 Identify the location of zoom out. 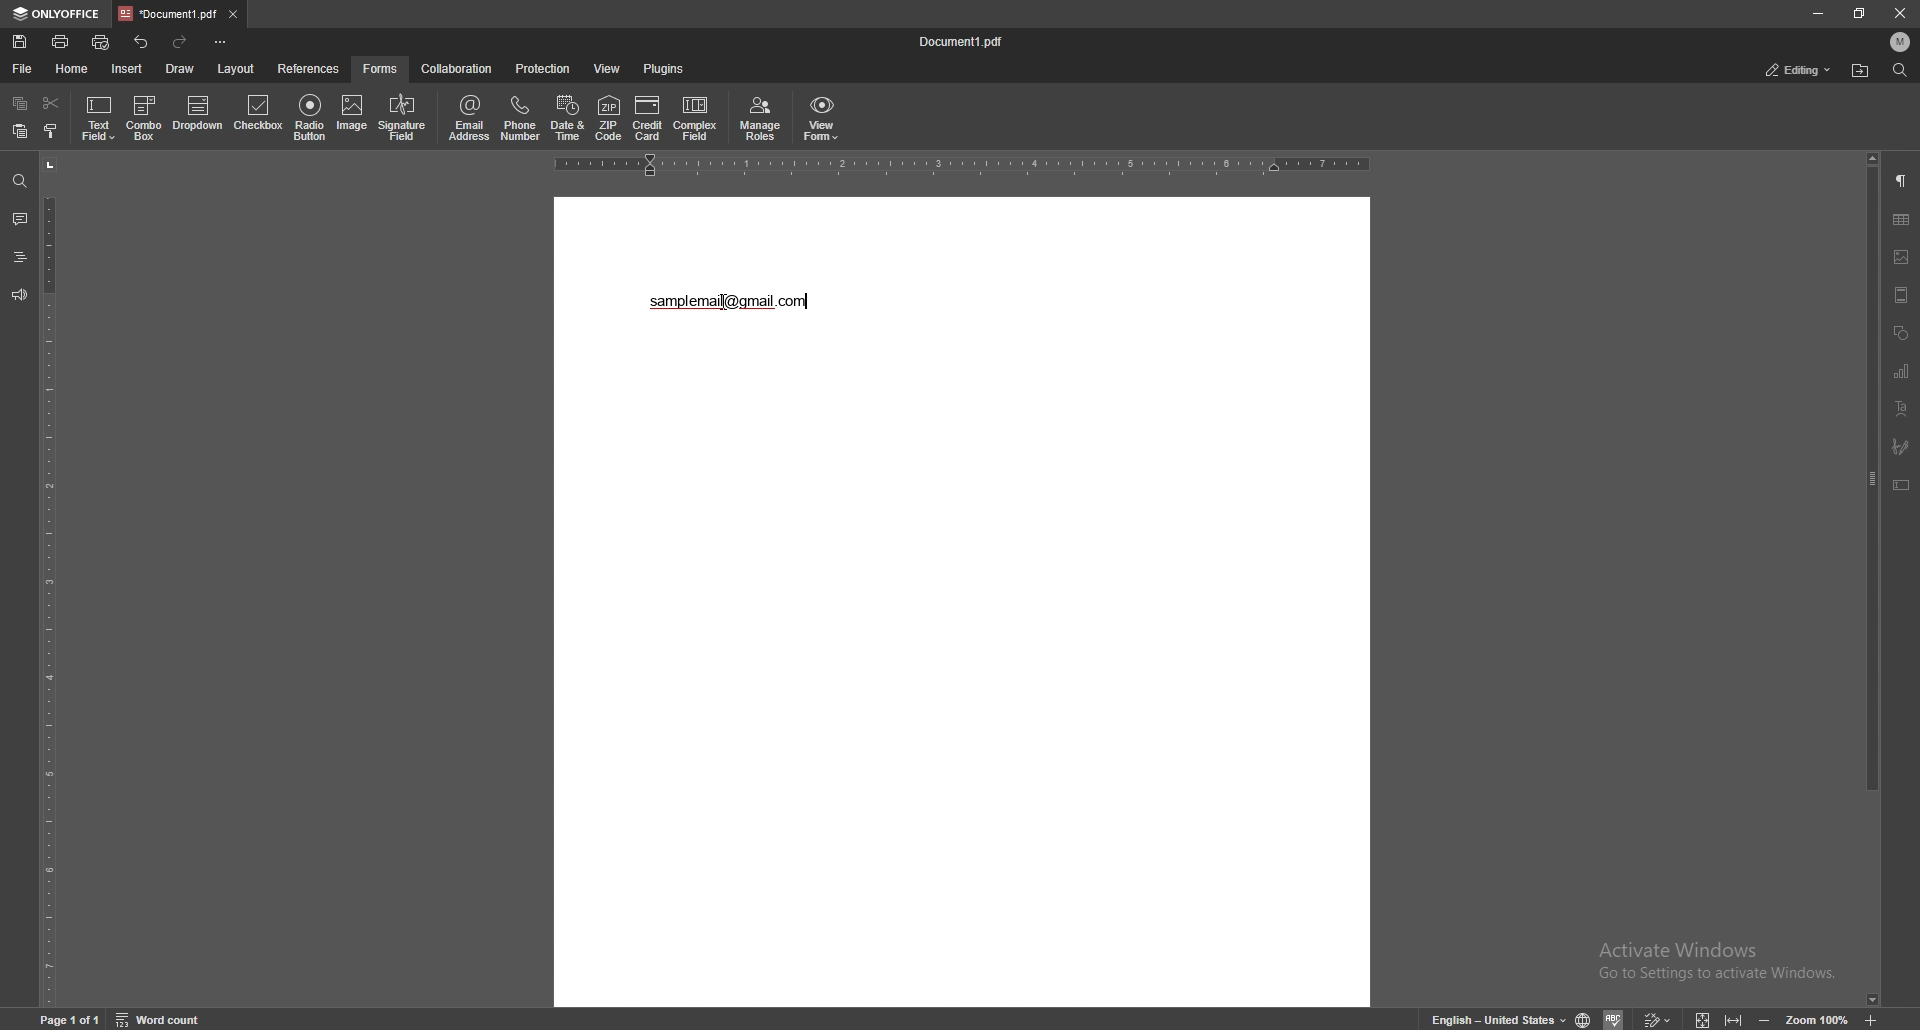
(1768, 1018).